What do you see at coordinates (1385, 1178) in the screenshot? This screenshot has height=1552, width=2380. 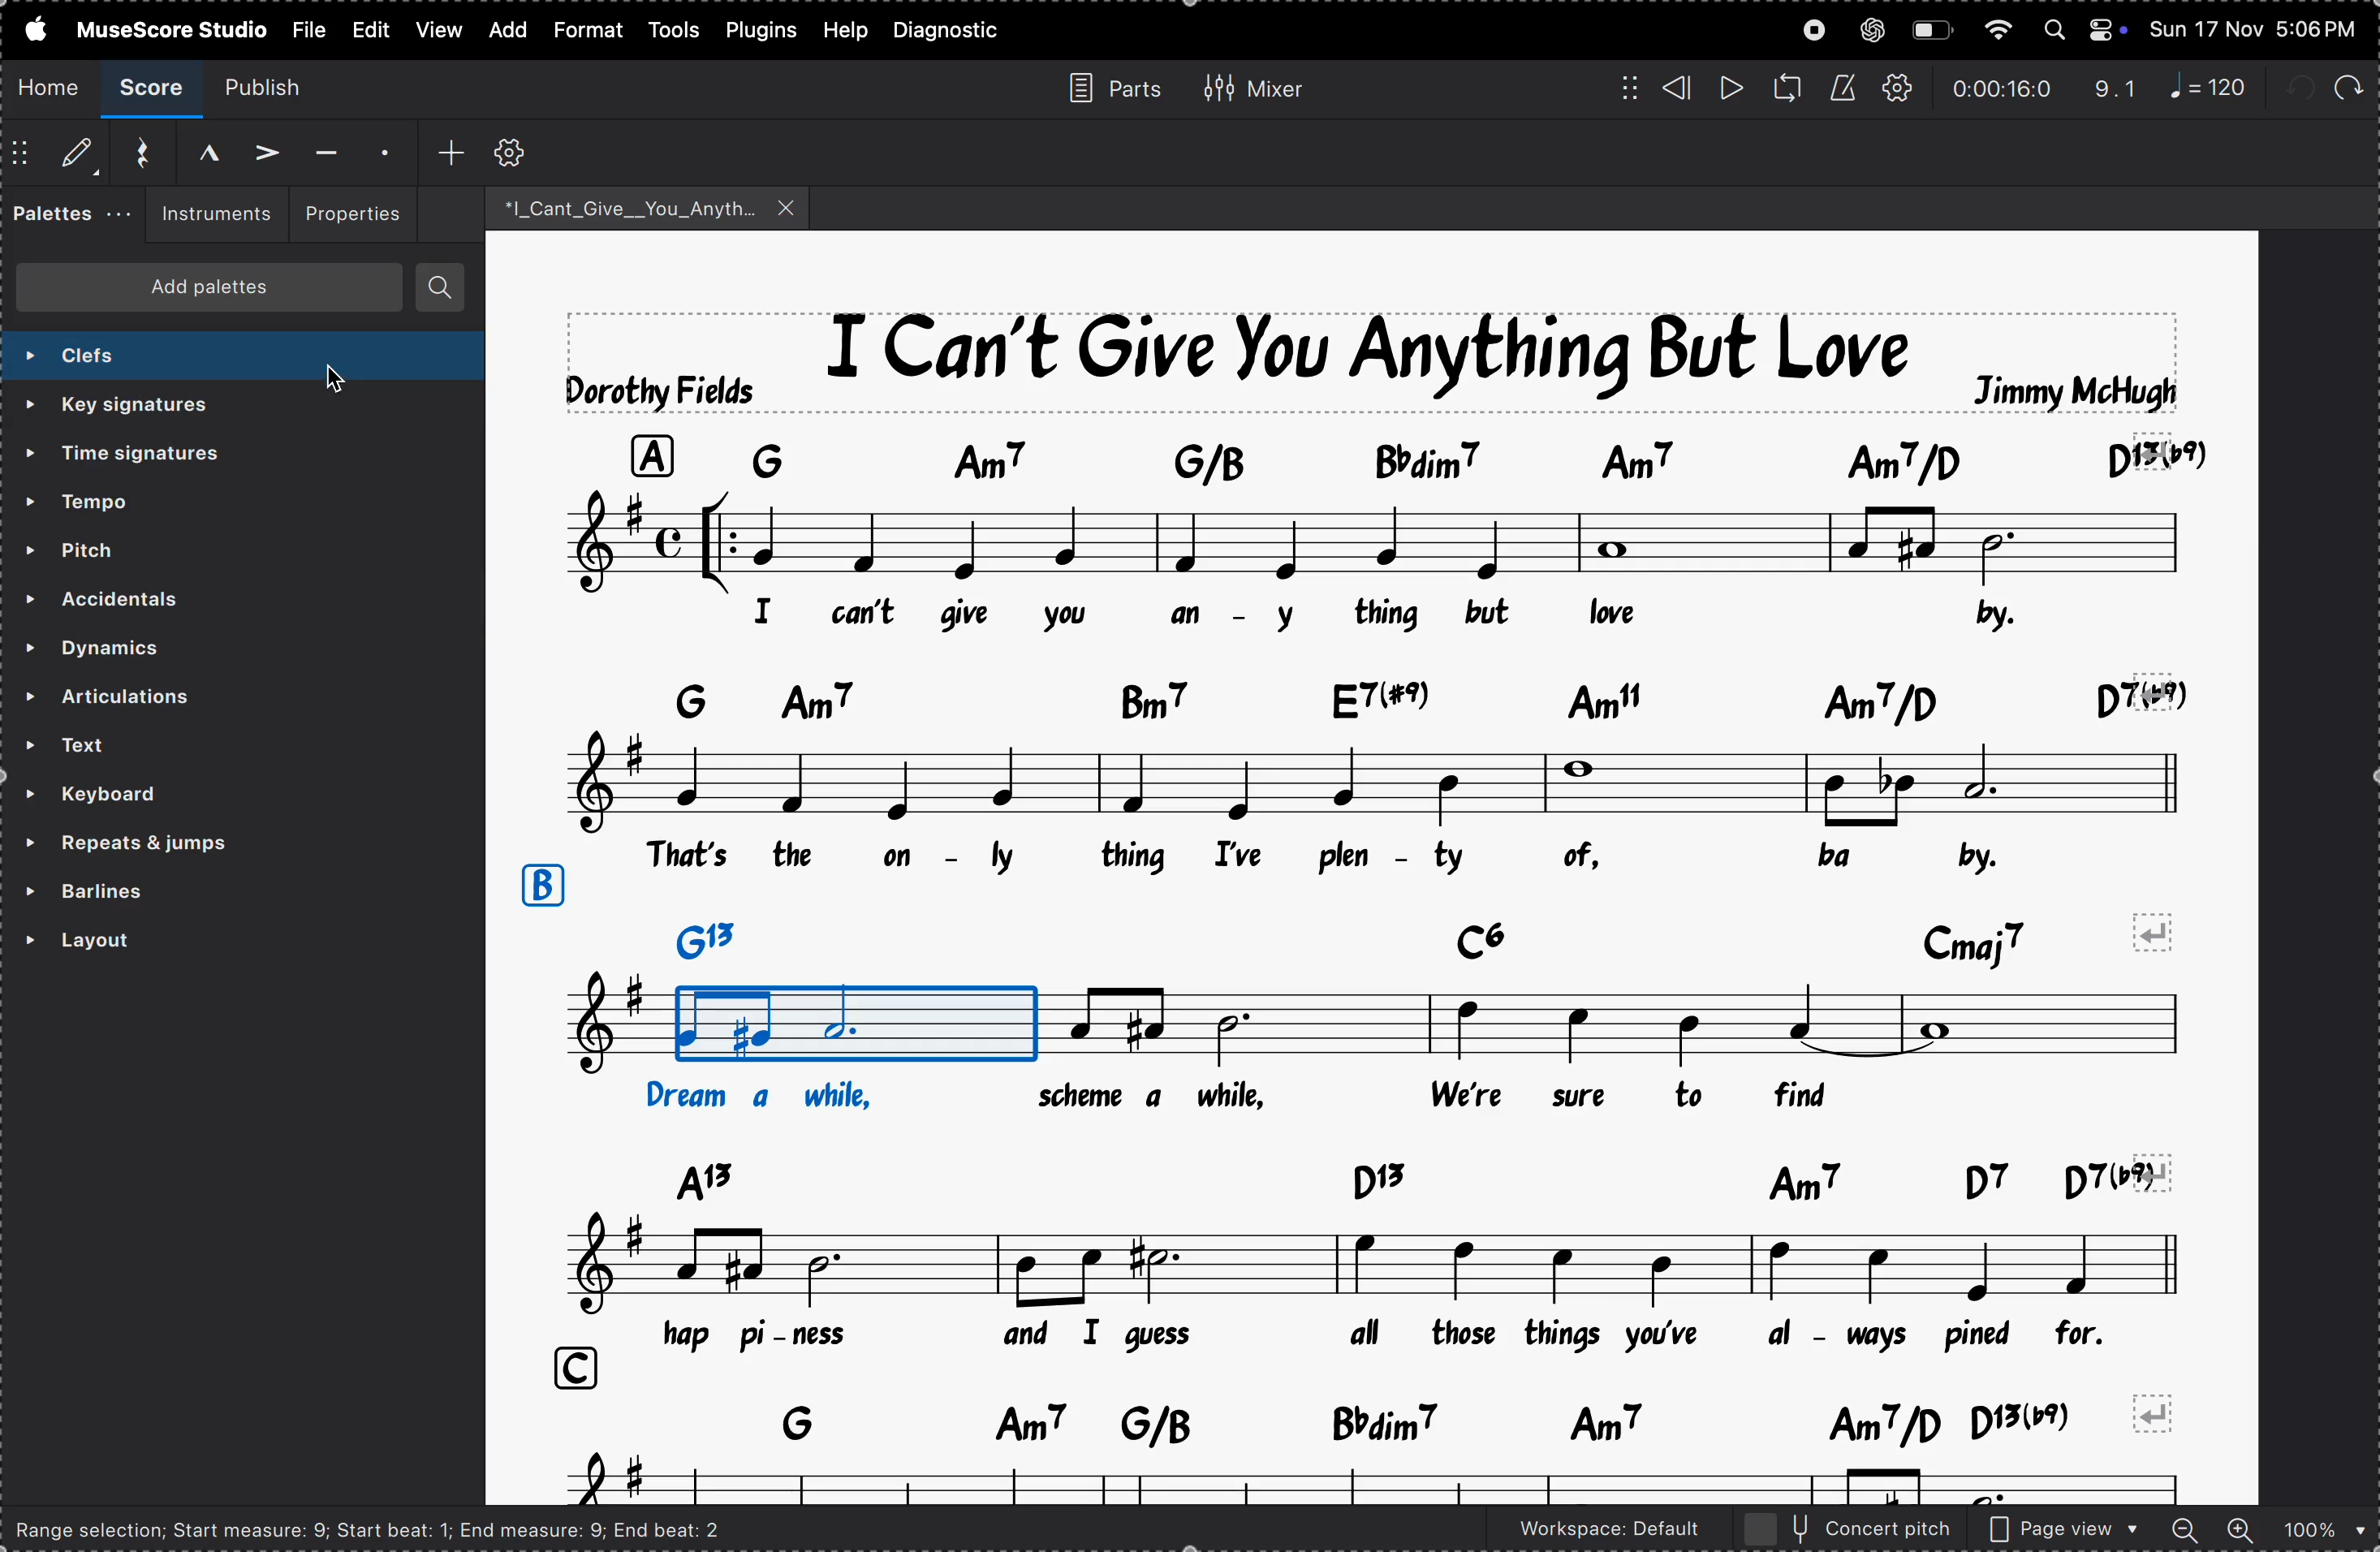 I see `key notes` at bounding box center [1385, 1178].